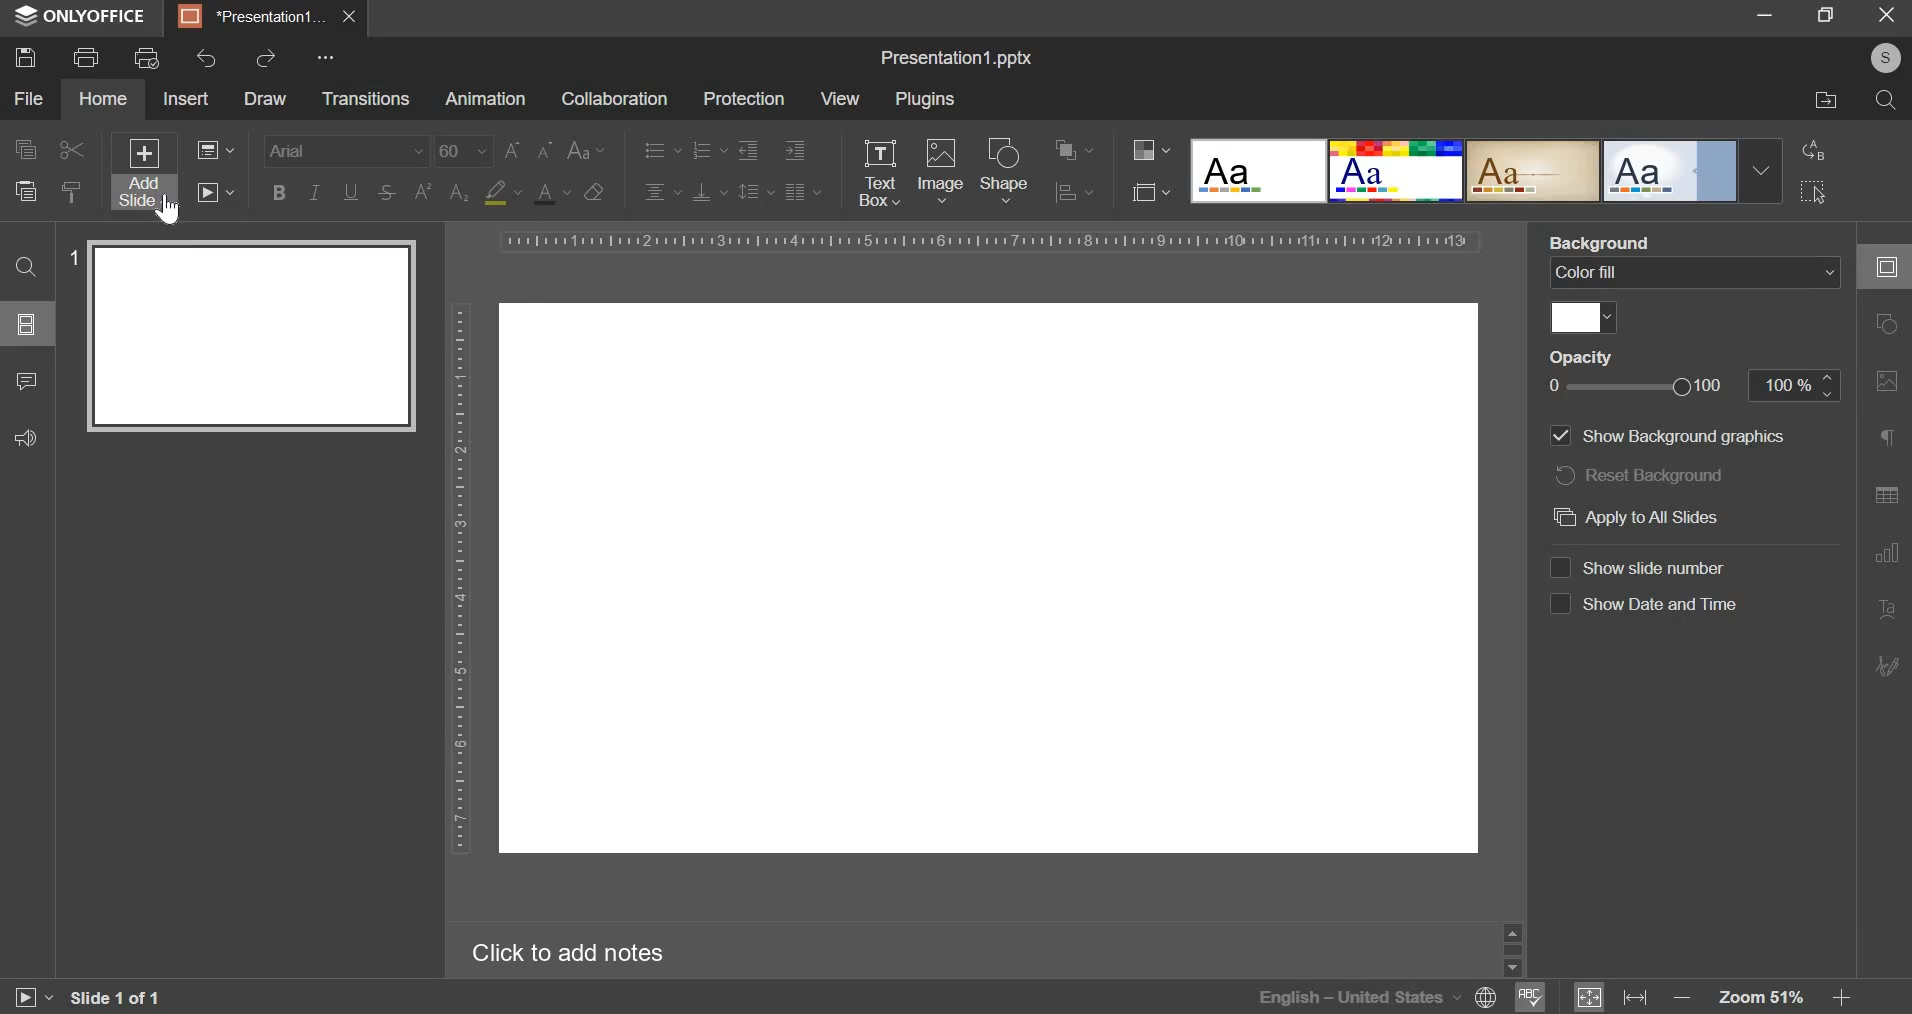 The image size is (1912, 1014). What do you see at coordinates (1685, 999) in the screenshot?
I see `zoom out` at bounding box center [1685, 999].